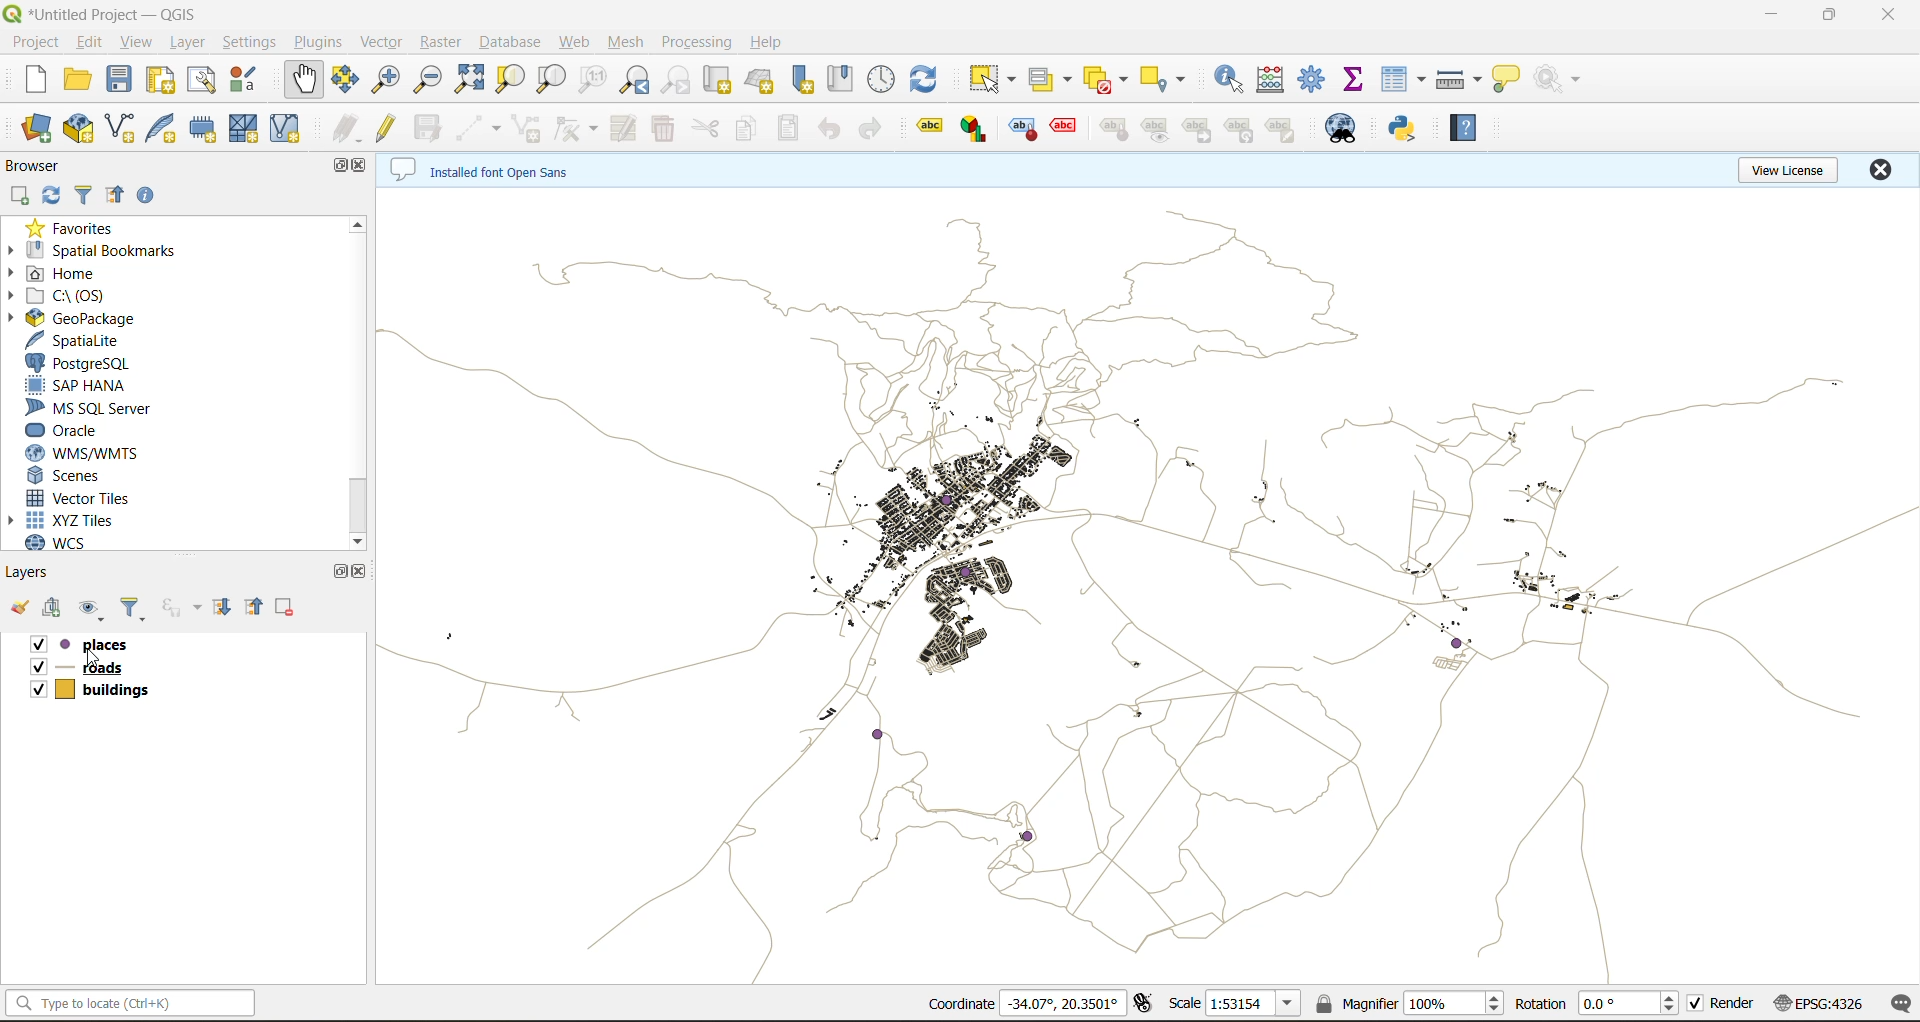 This screenshot has width=1920, height=1022. What do you see at coordinates (34, 572) in the screenshot?
I see `layers` at bounding box center [34, 572].